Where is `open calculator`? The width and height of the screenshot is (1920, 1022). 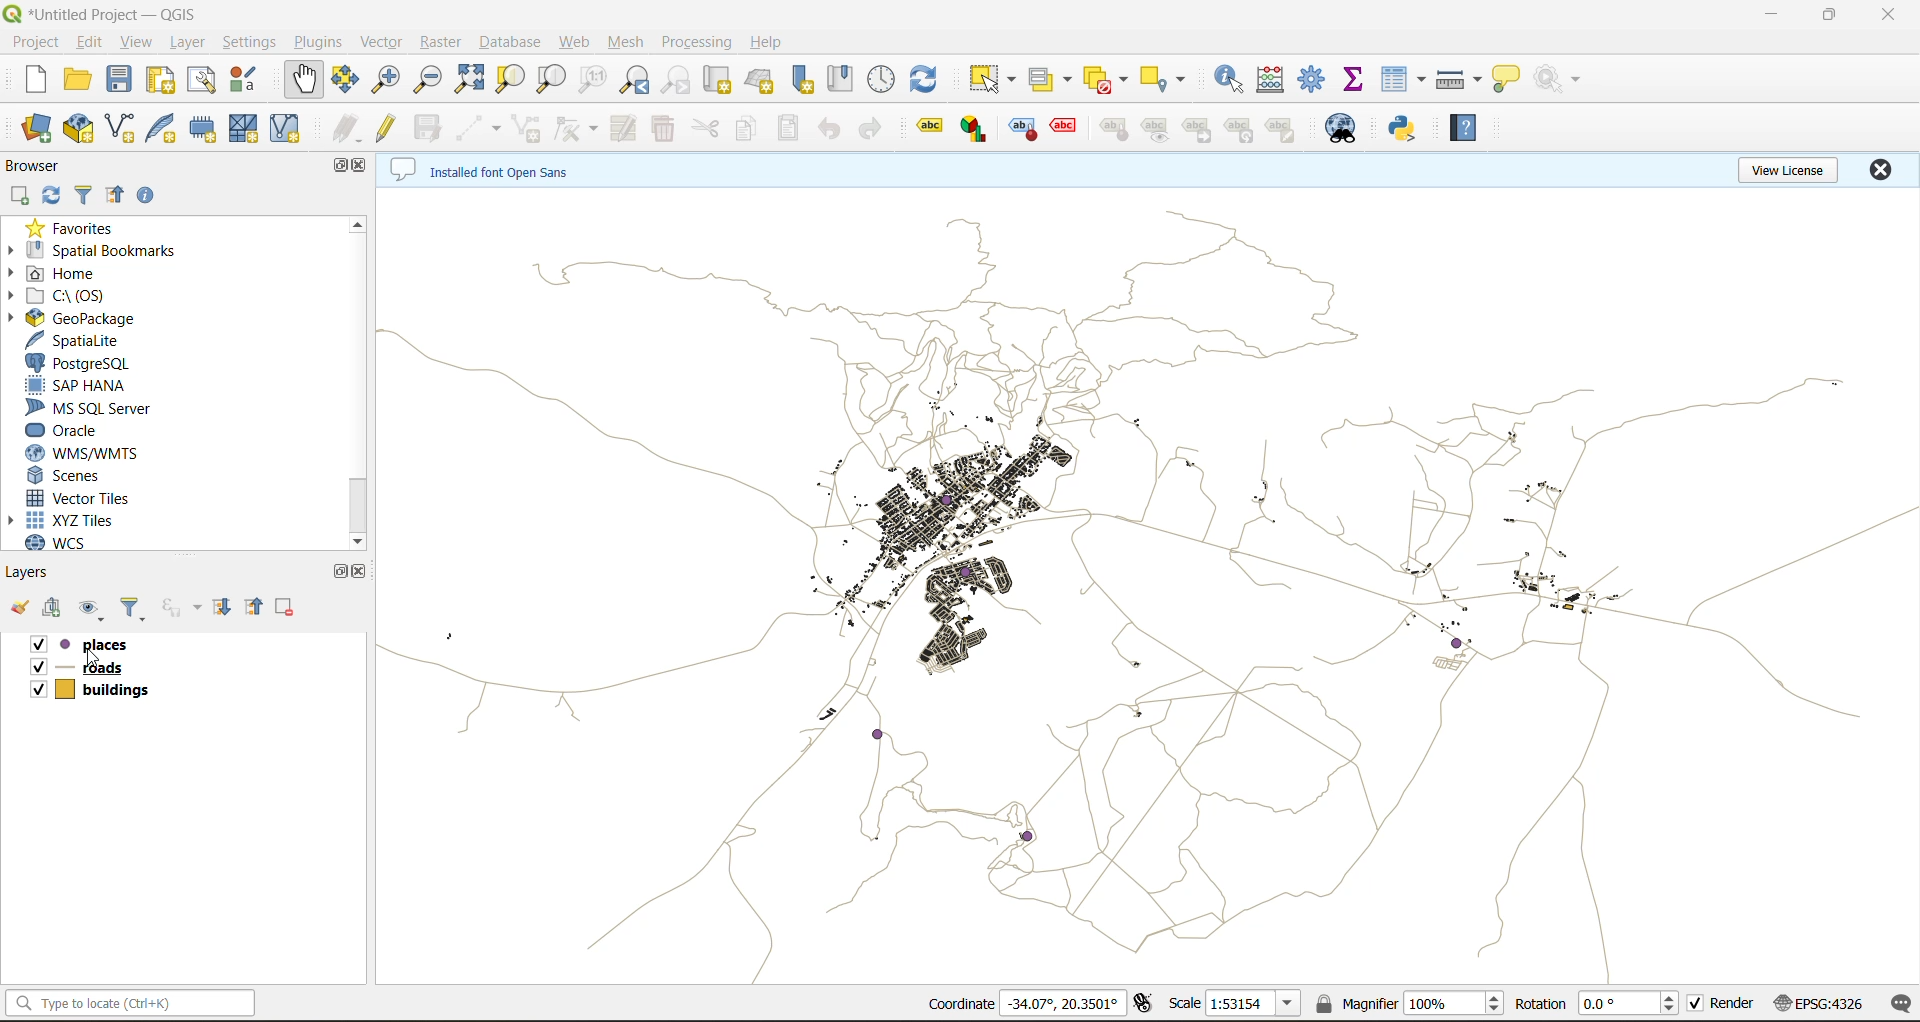 open calculator is located at coordinates (1276, 78).